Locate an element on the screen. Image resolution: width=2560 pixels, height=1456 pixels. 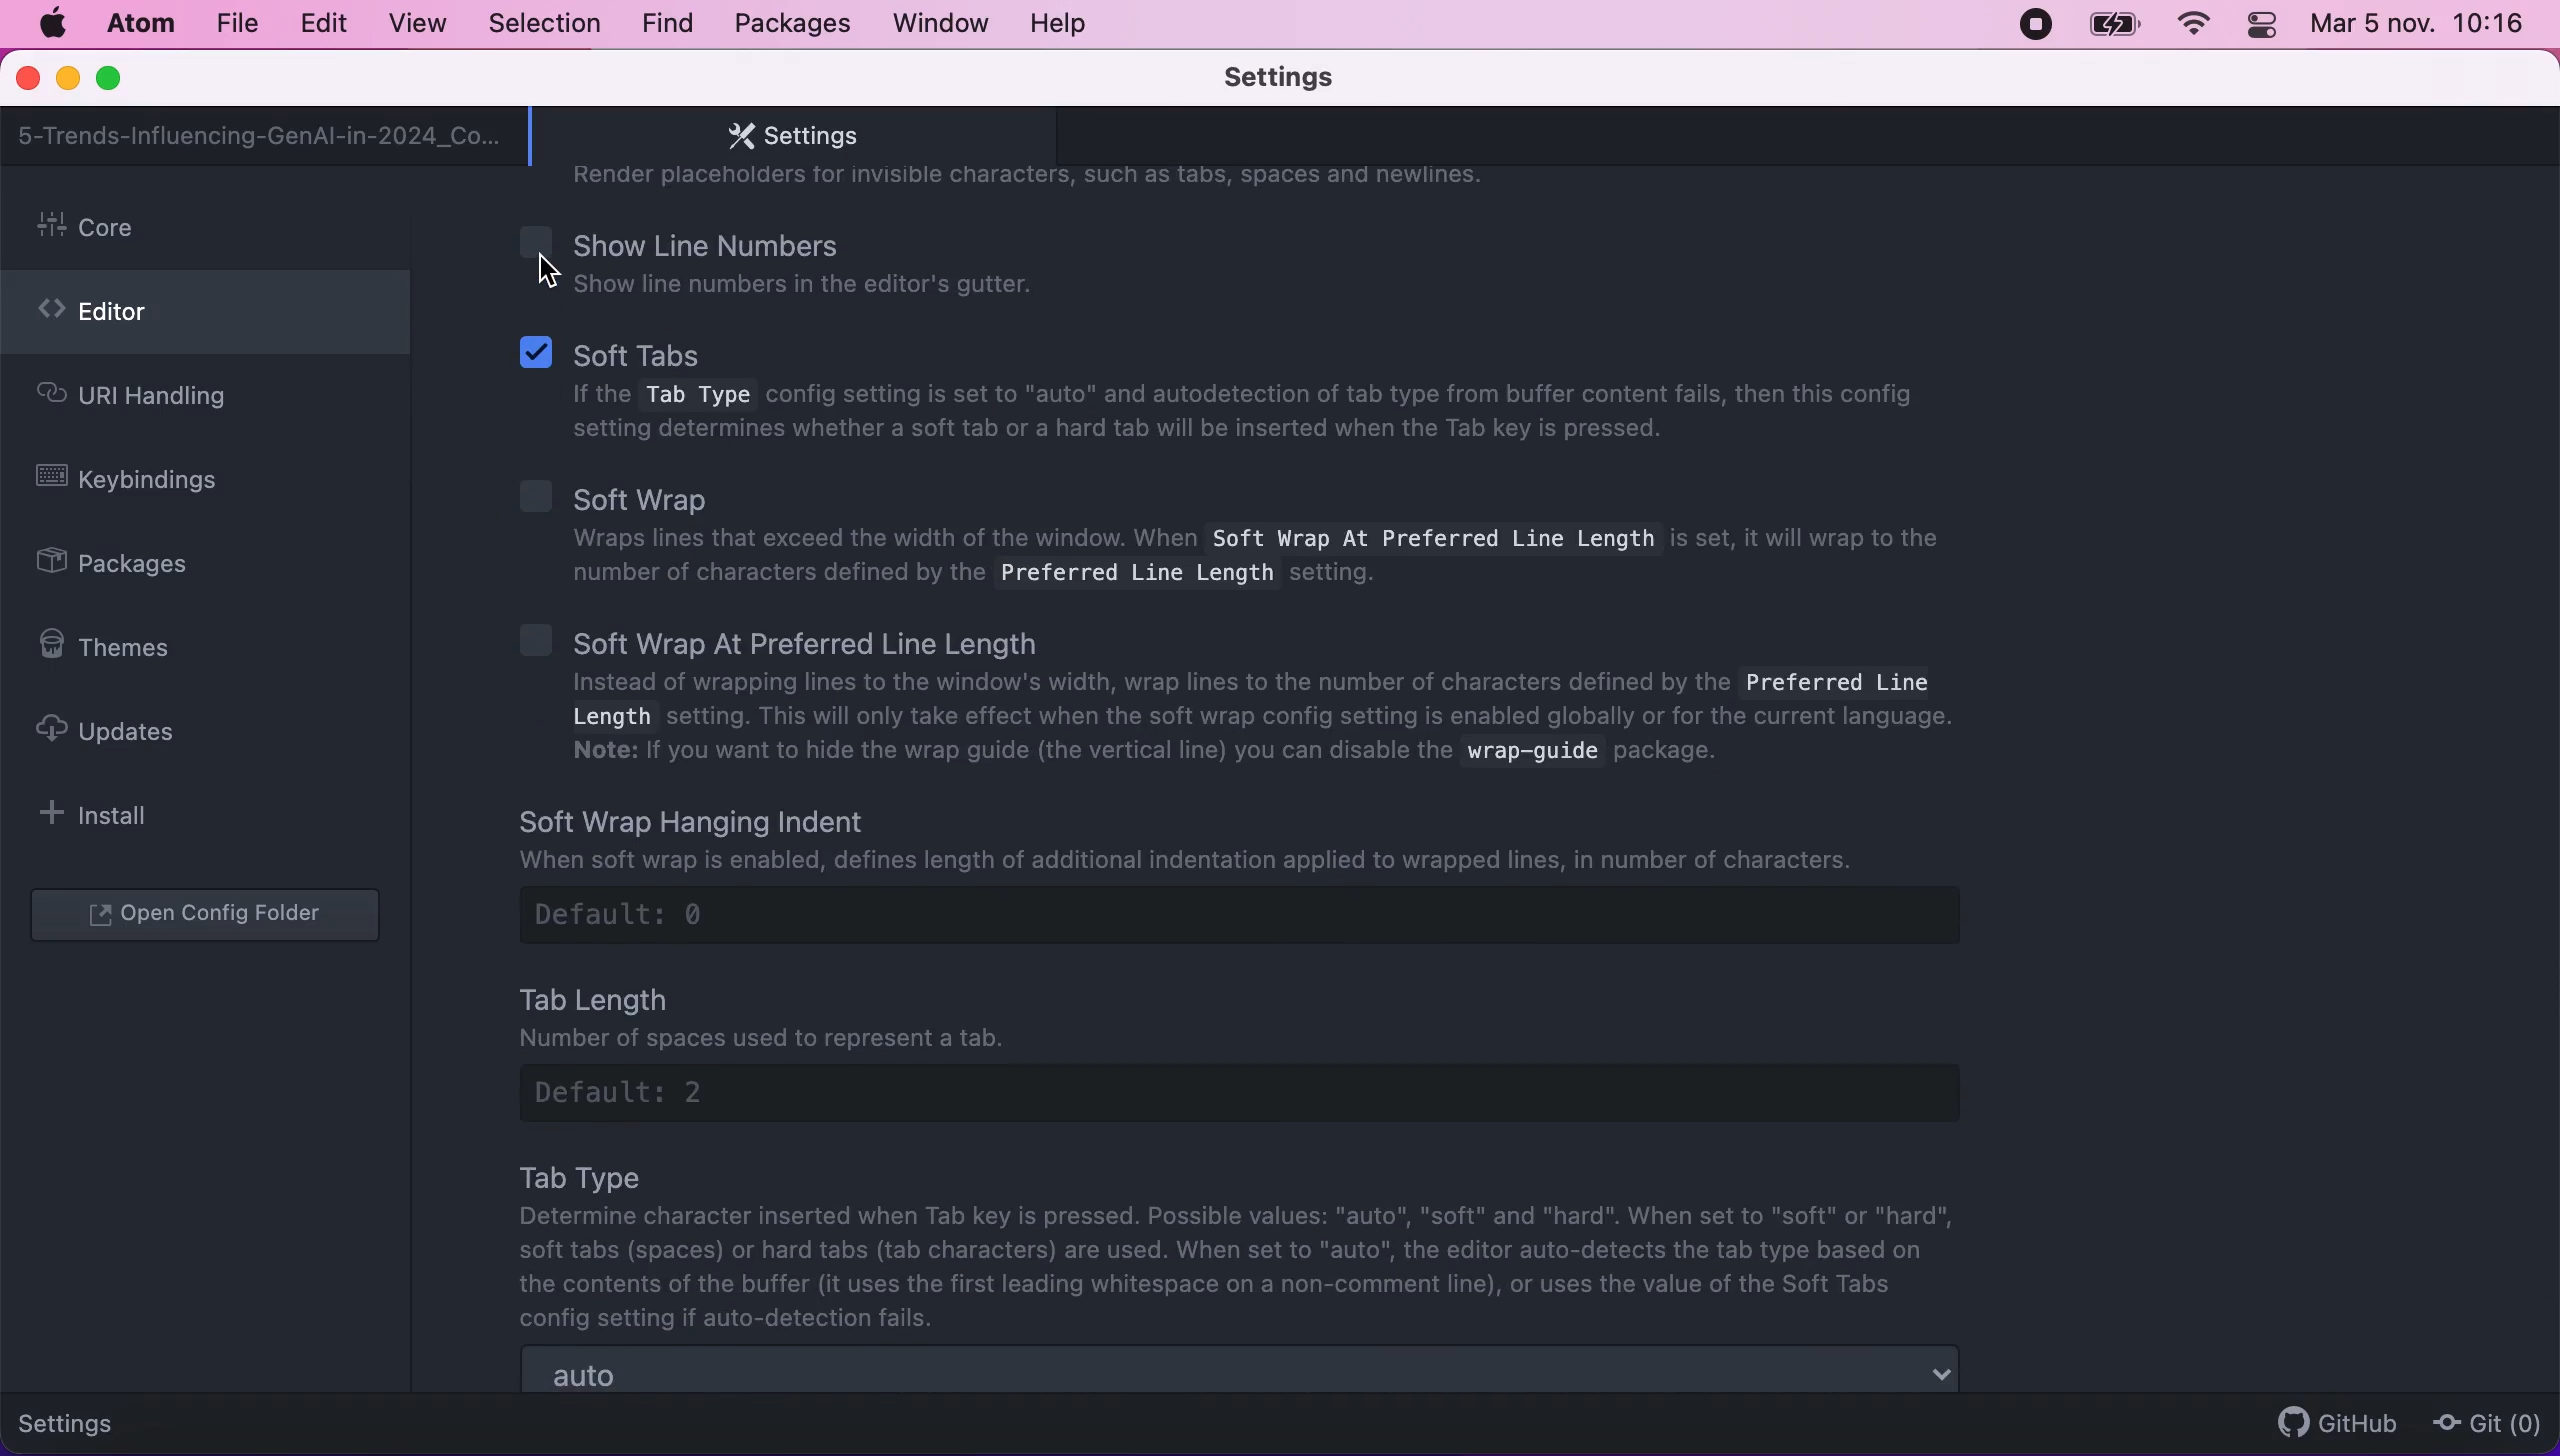
tab is located at coordinates (261, 136).